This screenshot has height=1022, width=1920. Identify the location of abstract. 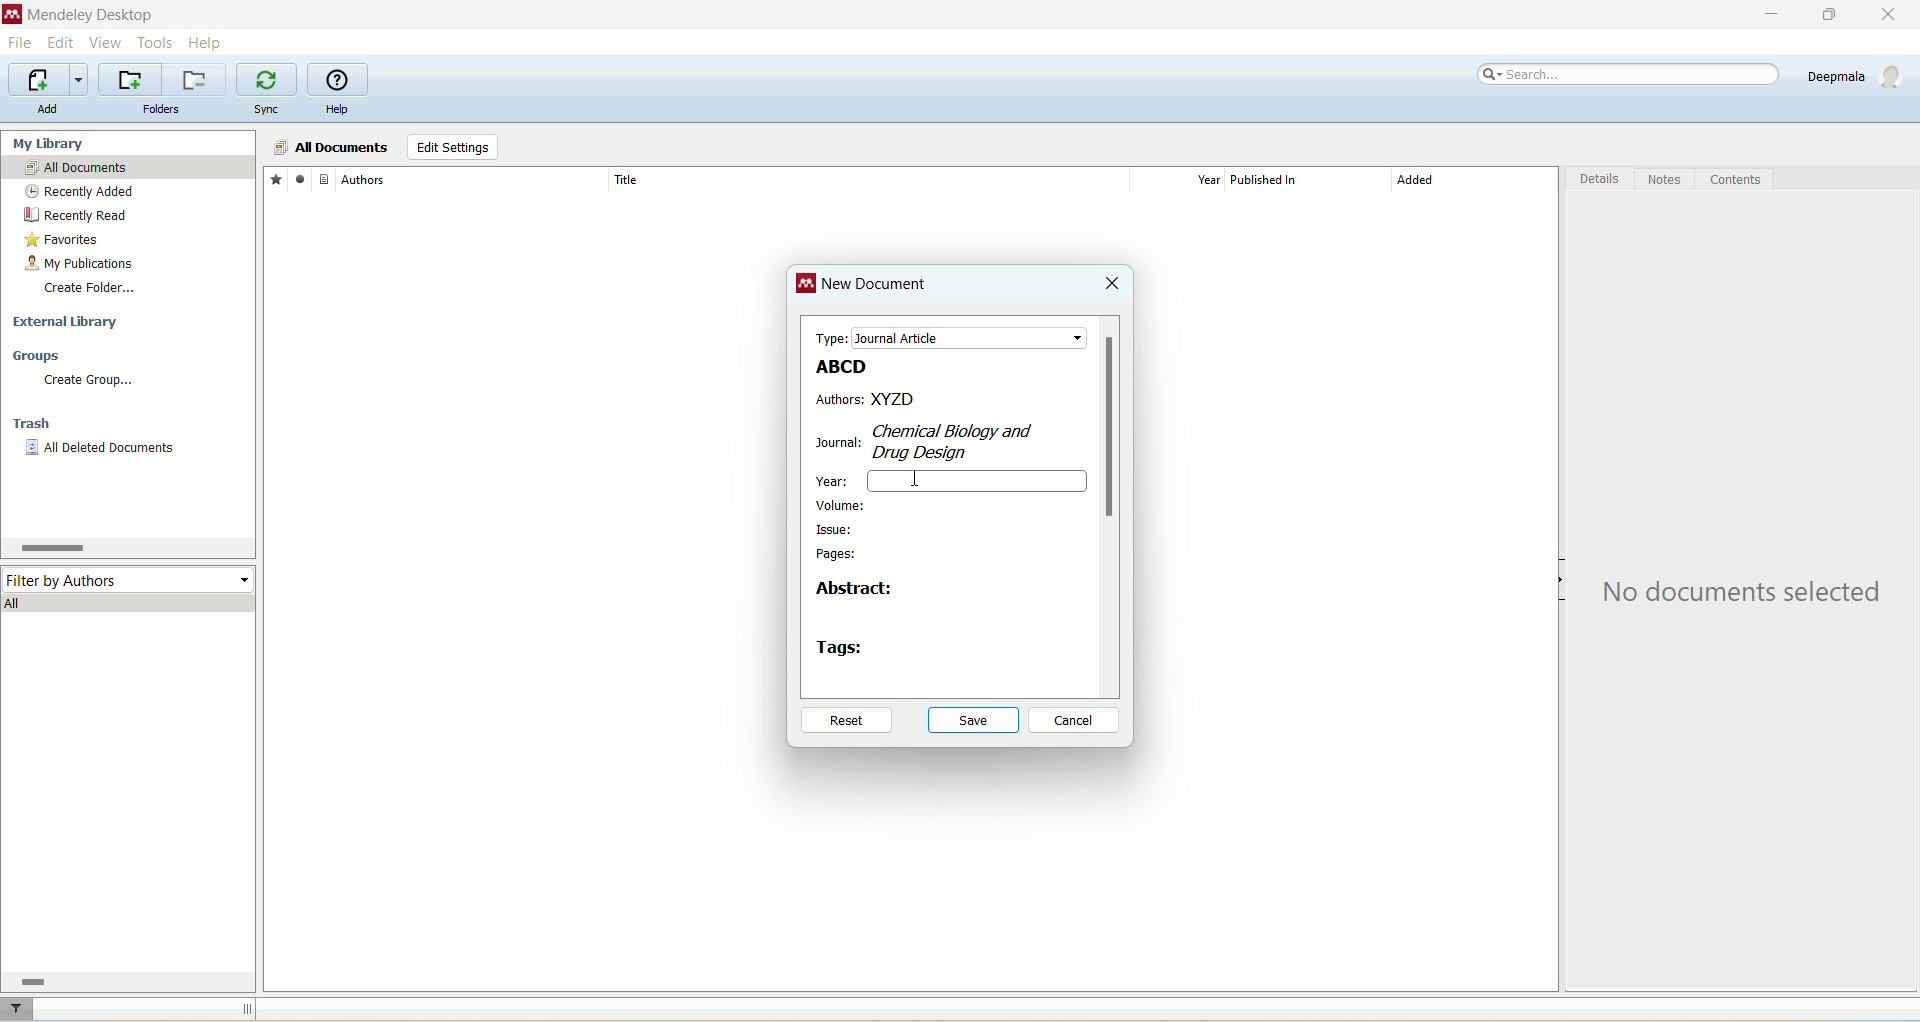
(854, 593).